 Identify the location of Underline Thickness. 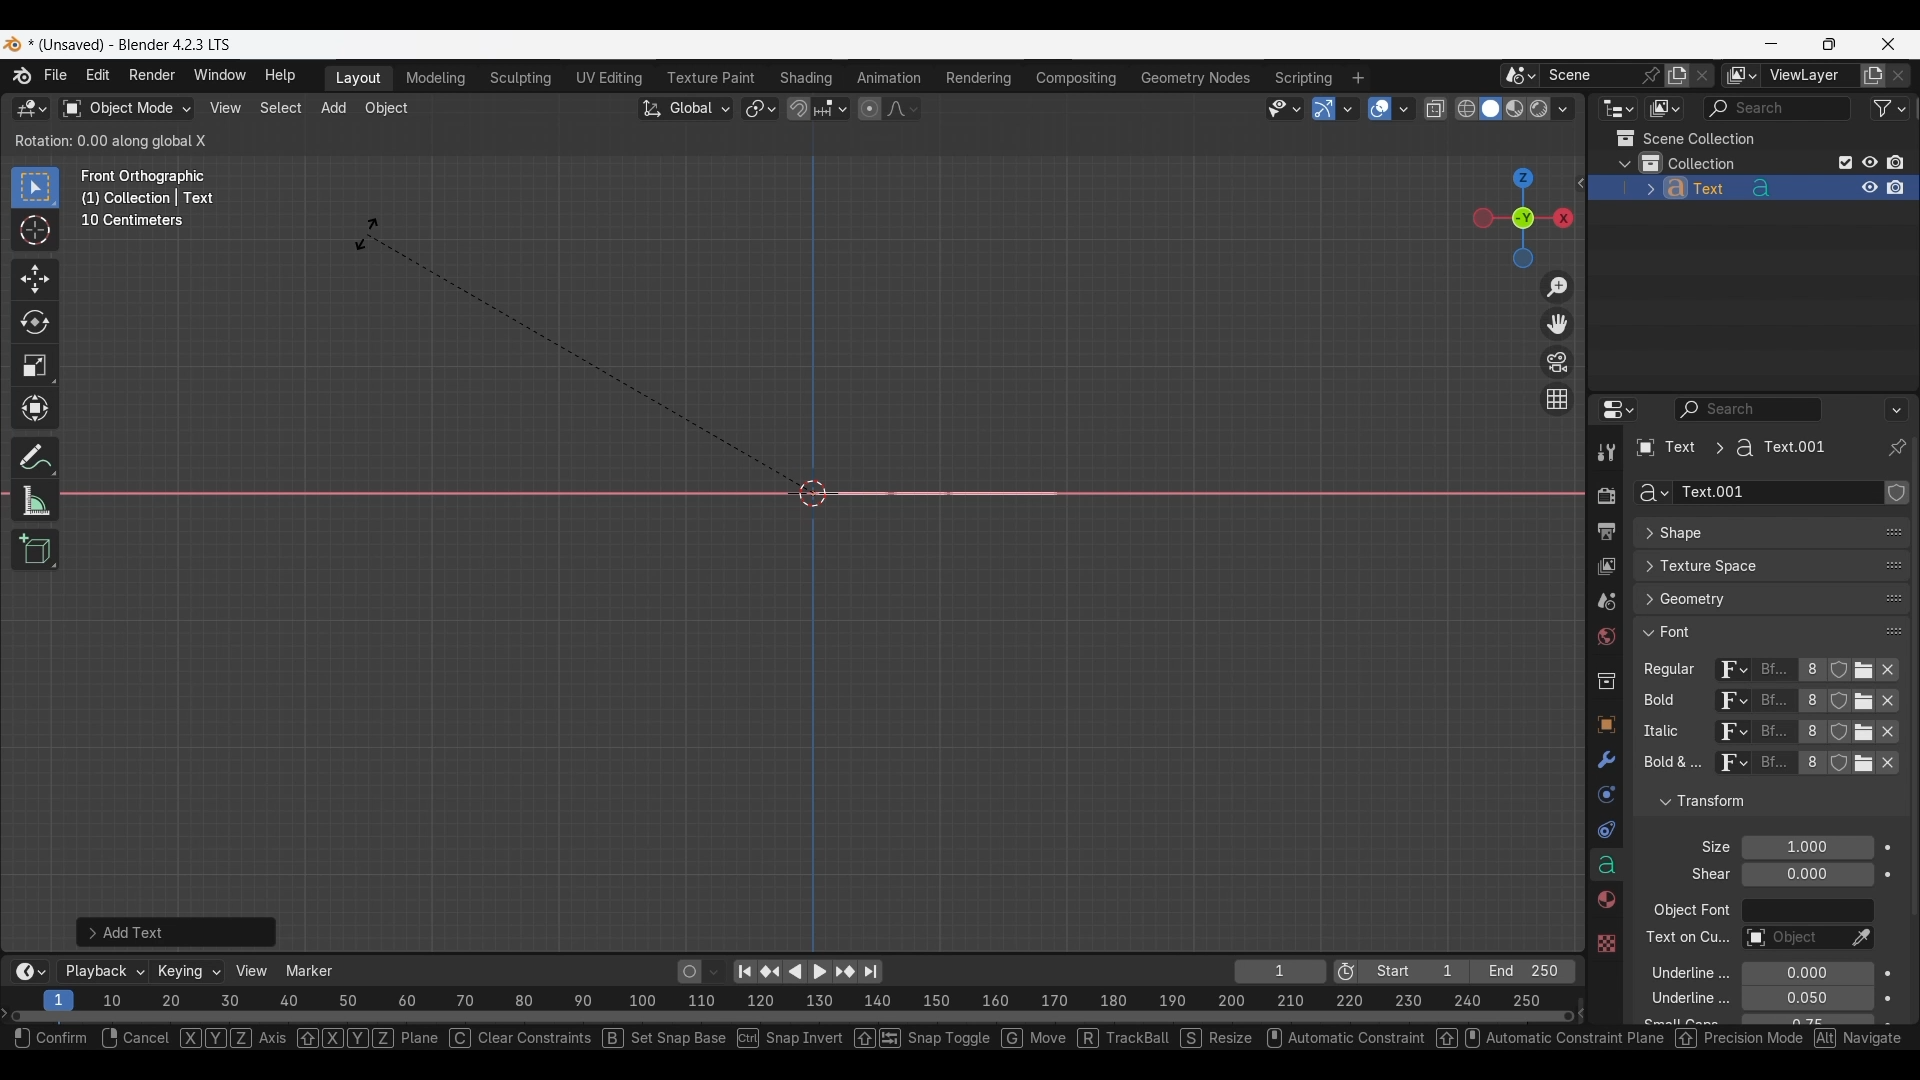
(1807, 999).